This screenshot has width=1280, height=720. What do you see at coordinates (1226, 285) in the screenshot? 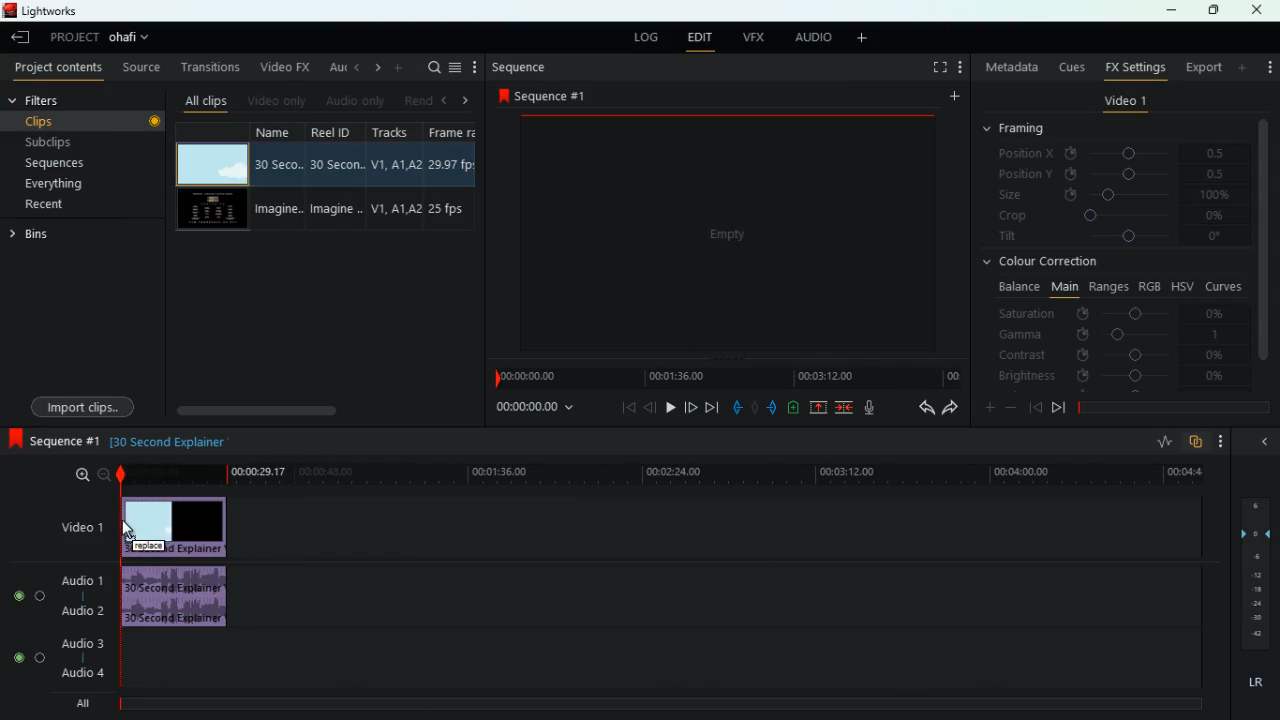
I see `curves` at bounding box center [1226, 285].